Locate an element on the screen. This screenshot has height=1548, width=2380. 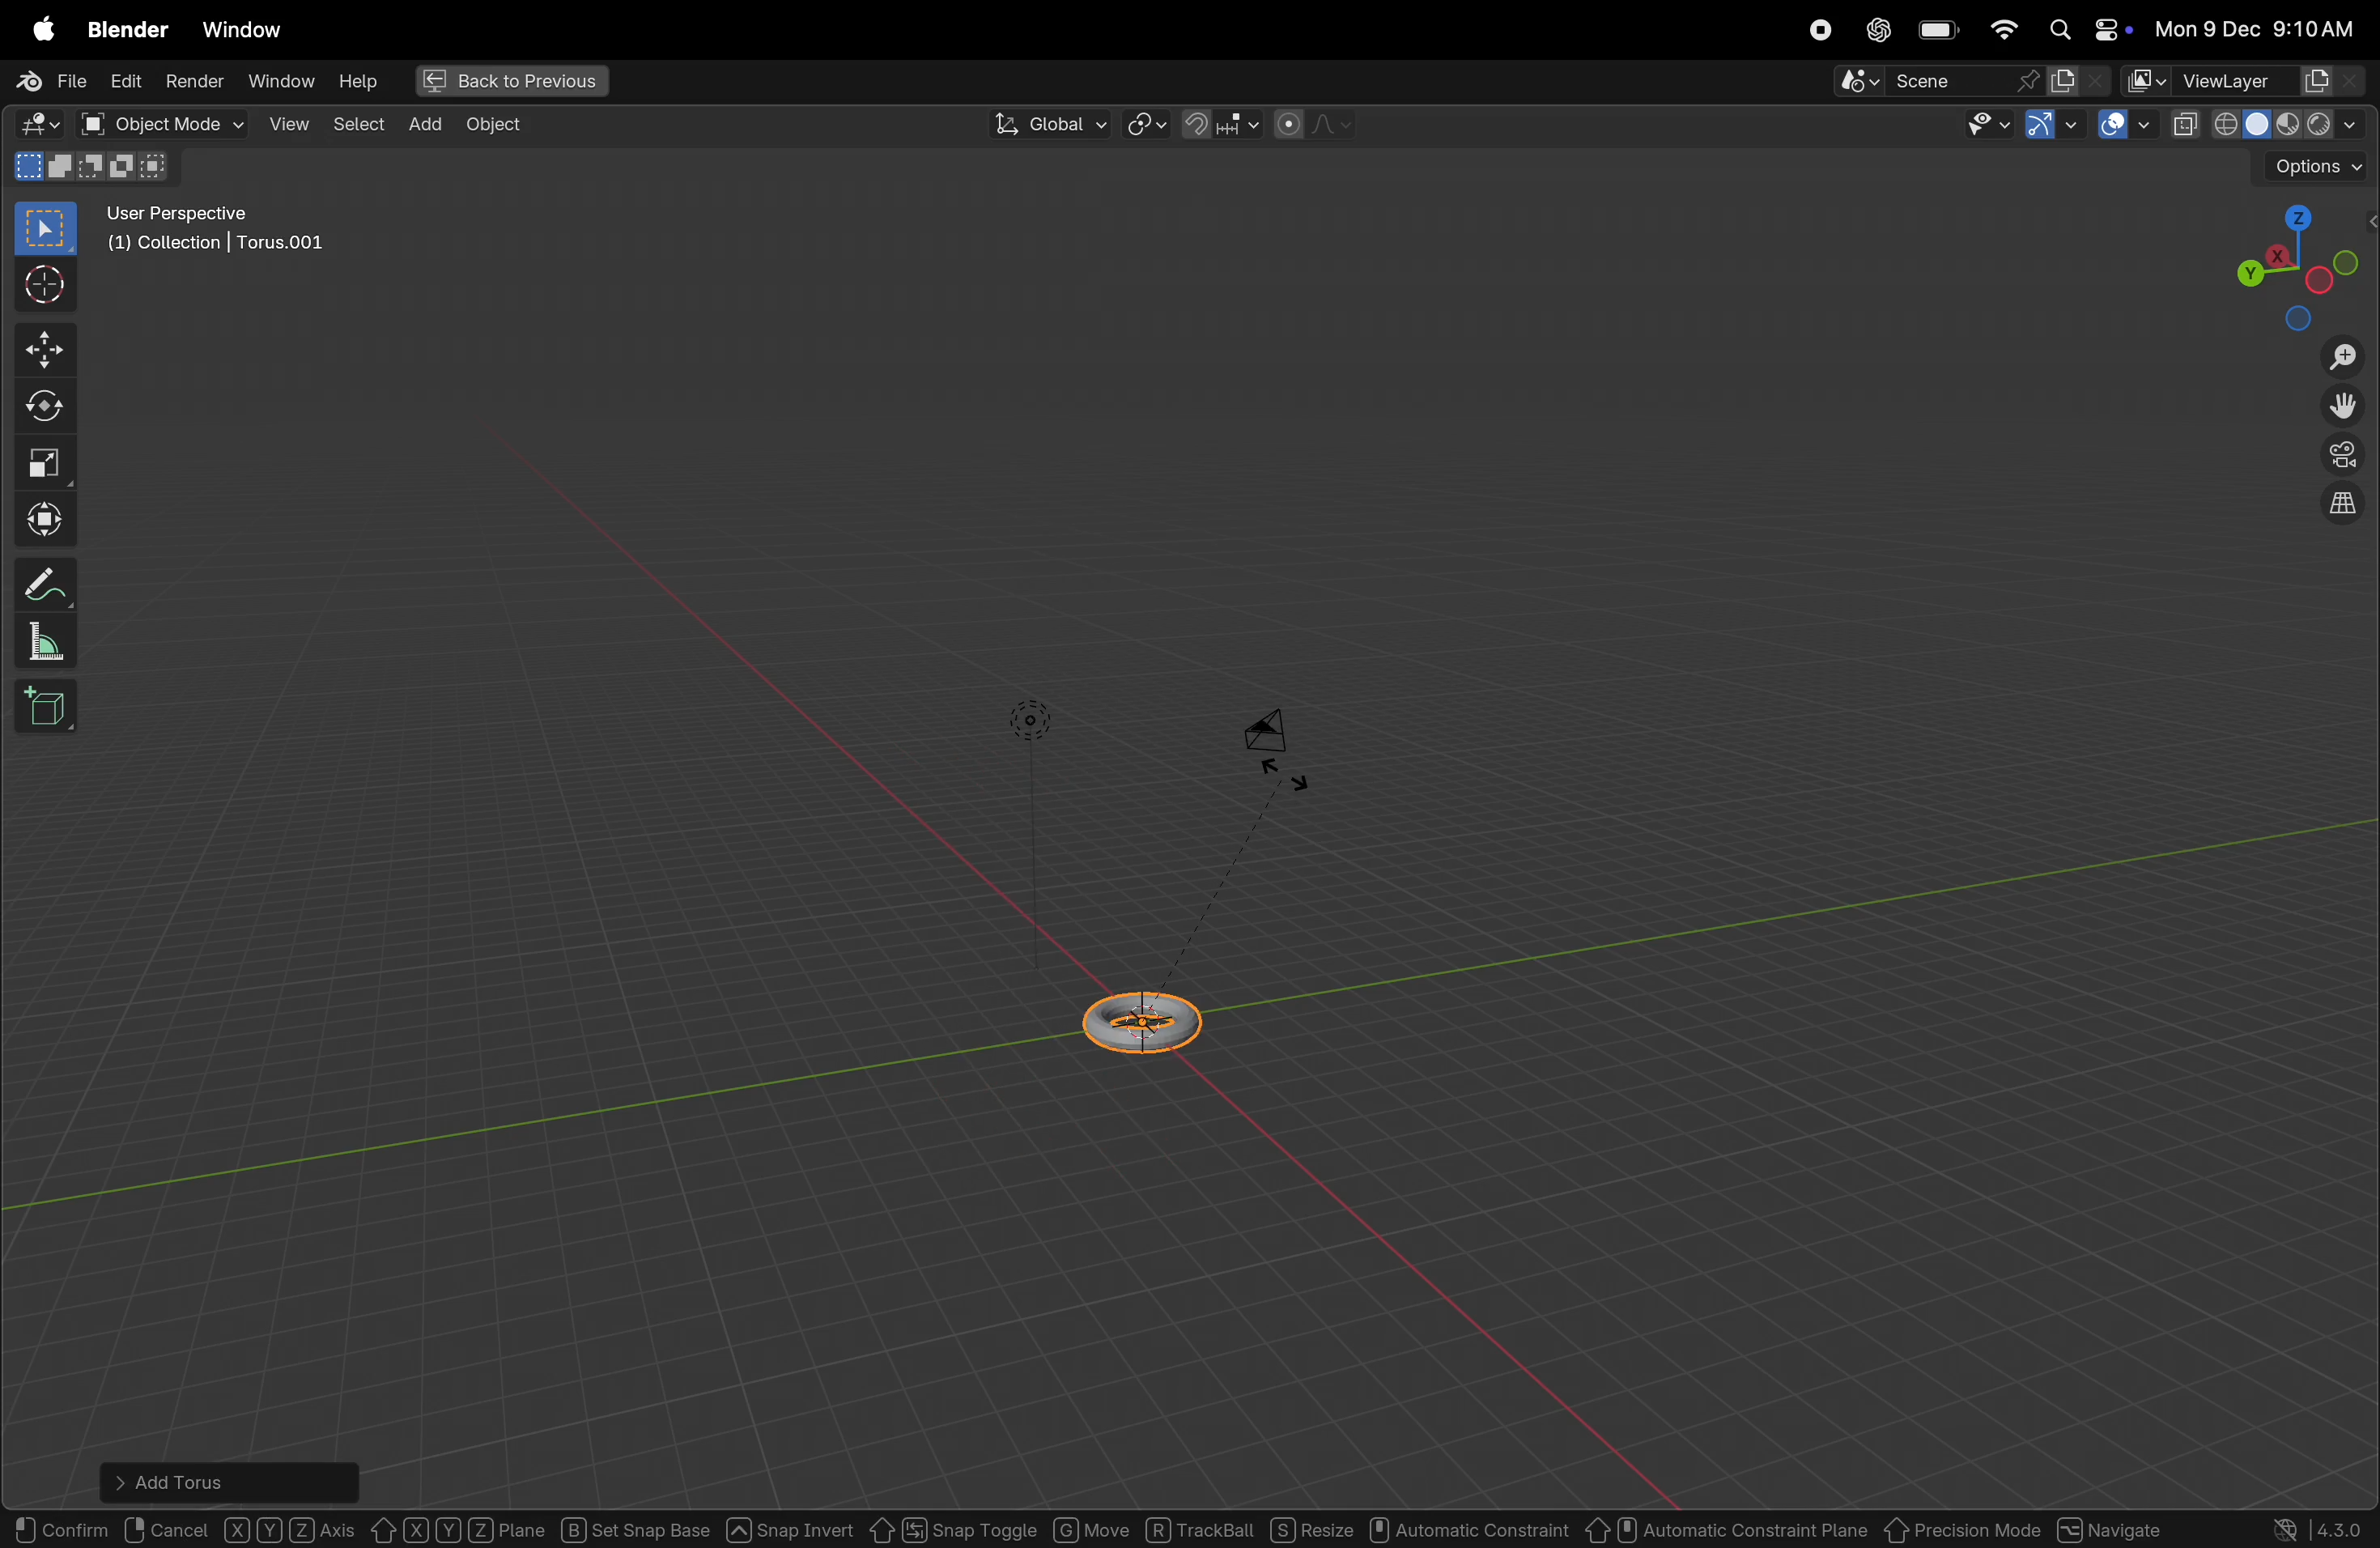
wifi is located at coordinates (2003, 29).